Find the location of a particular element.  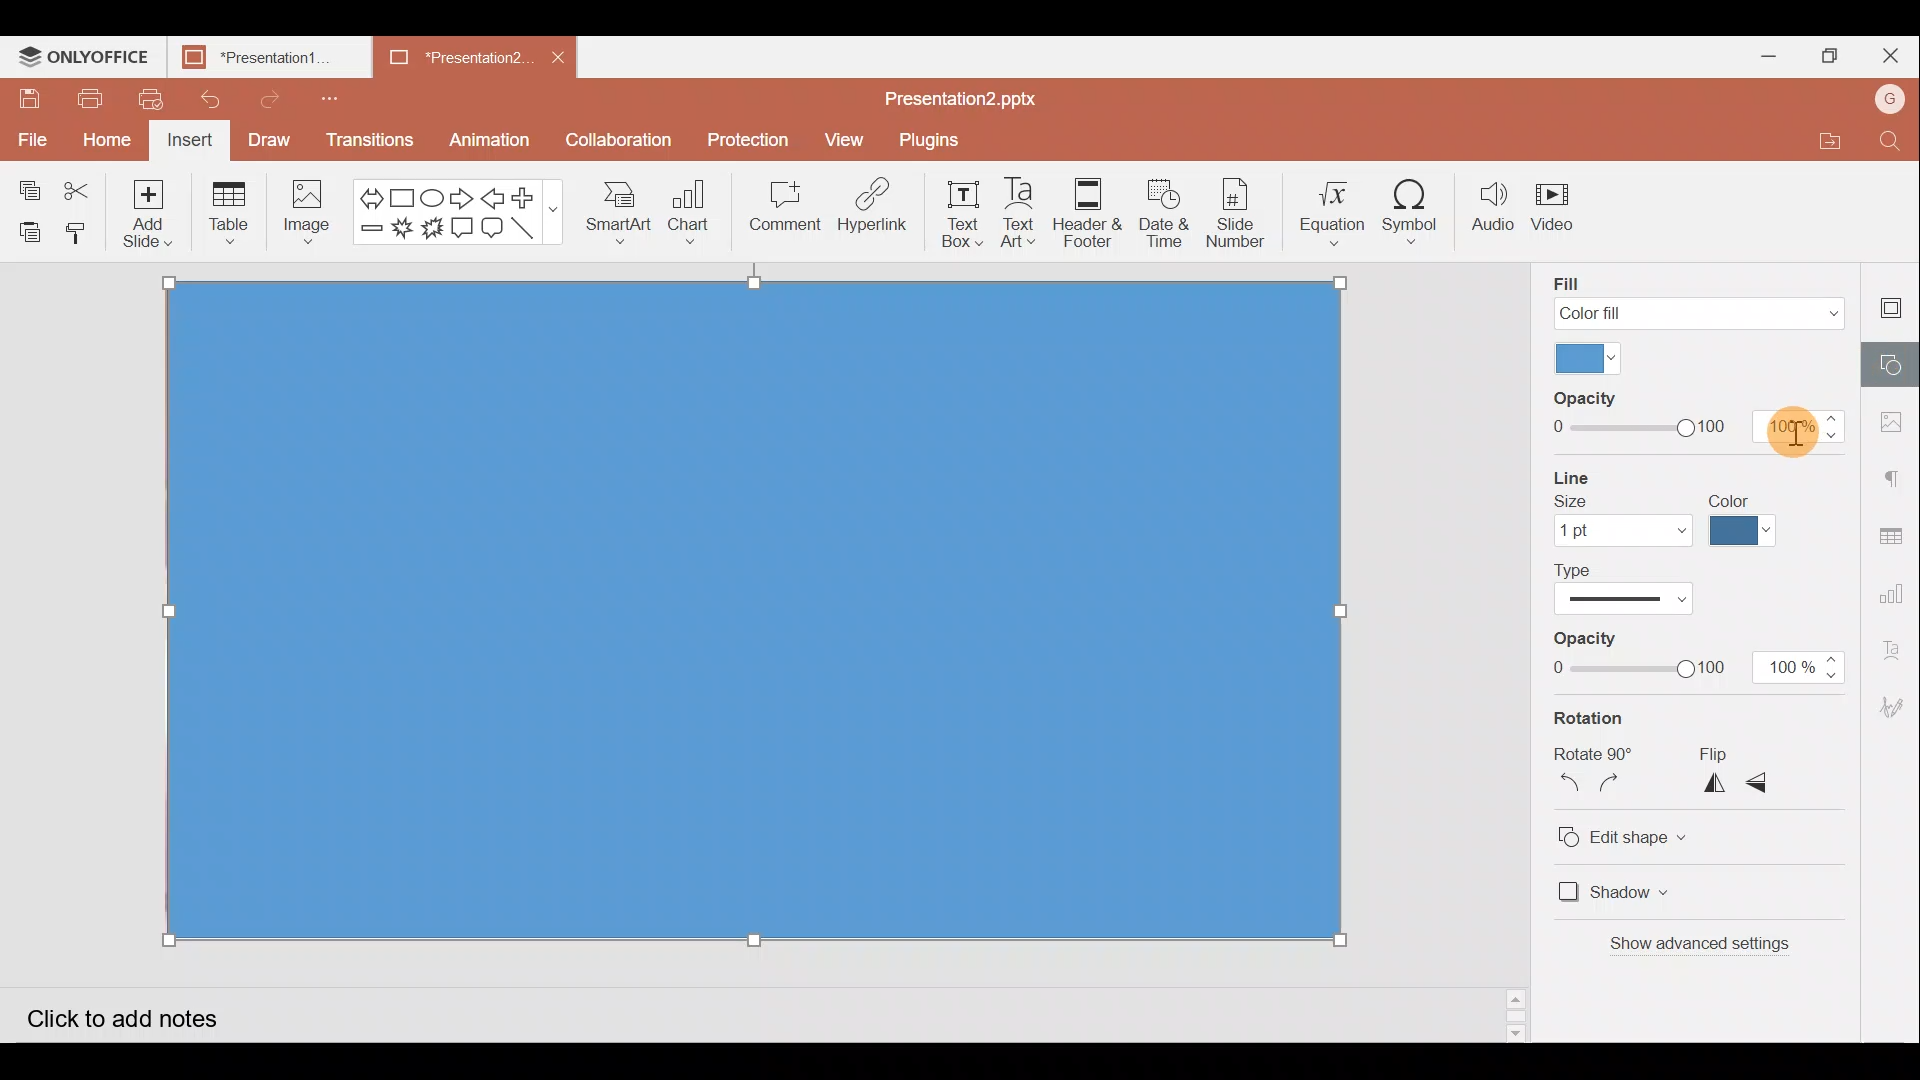

Customize quick access toolbar is located at coordinates (324, 95).